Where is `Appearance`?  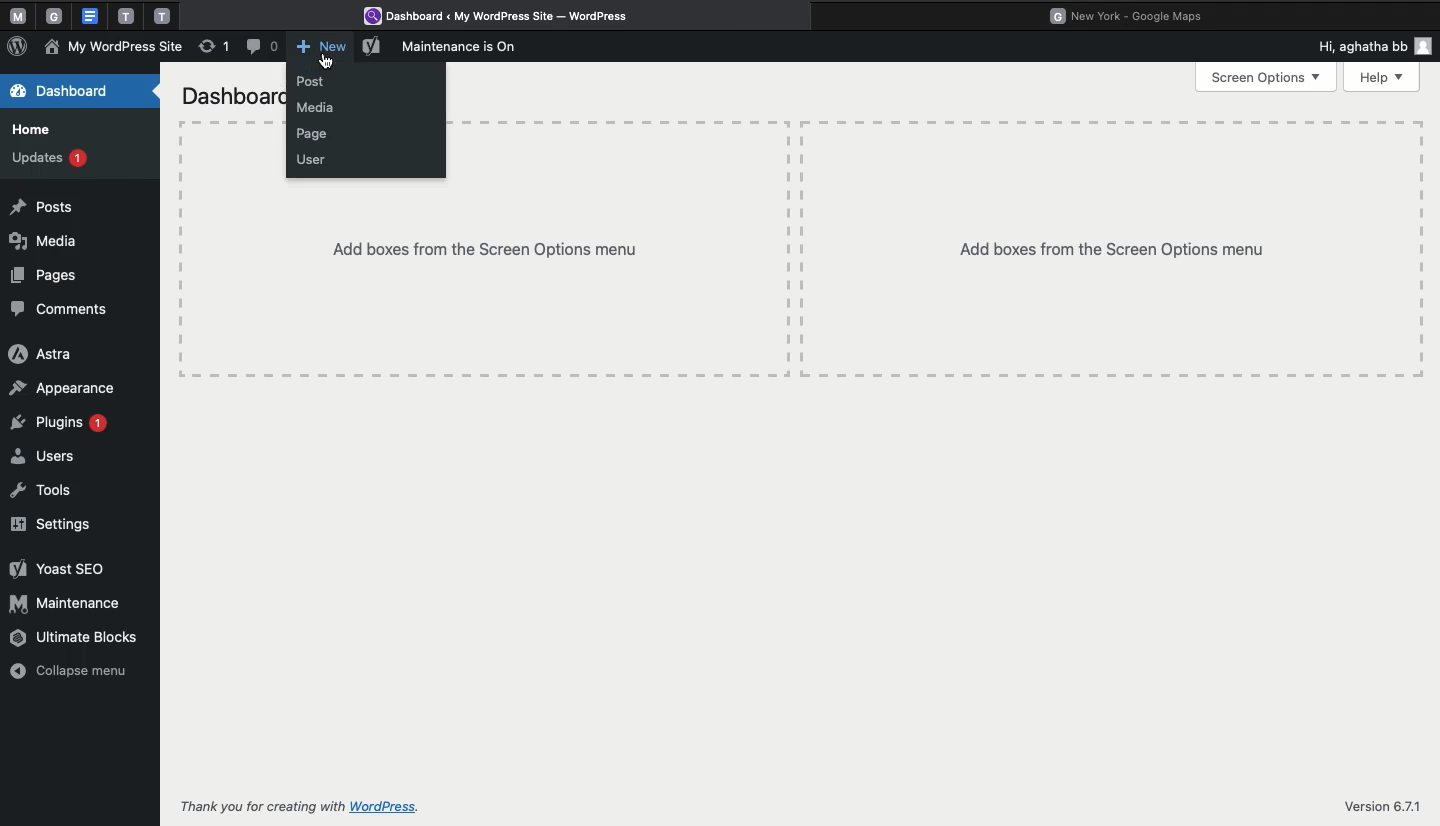 Appearance is located at coordinates (63, 388).